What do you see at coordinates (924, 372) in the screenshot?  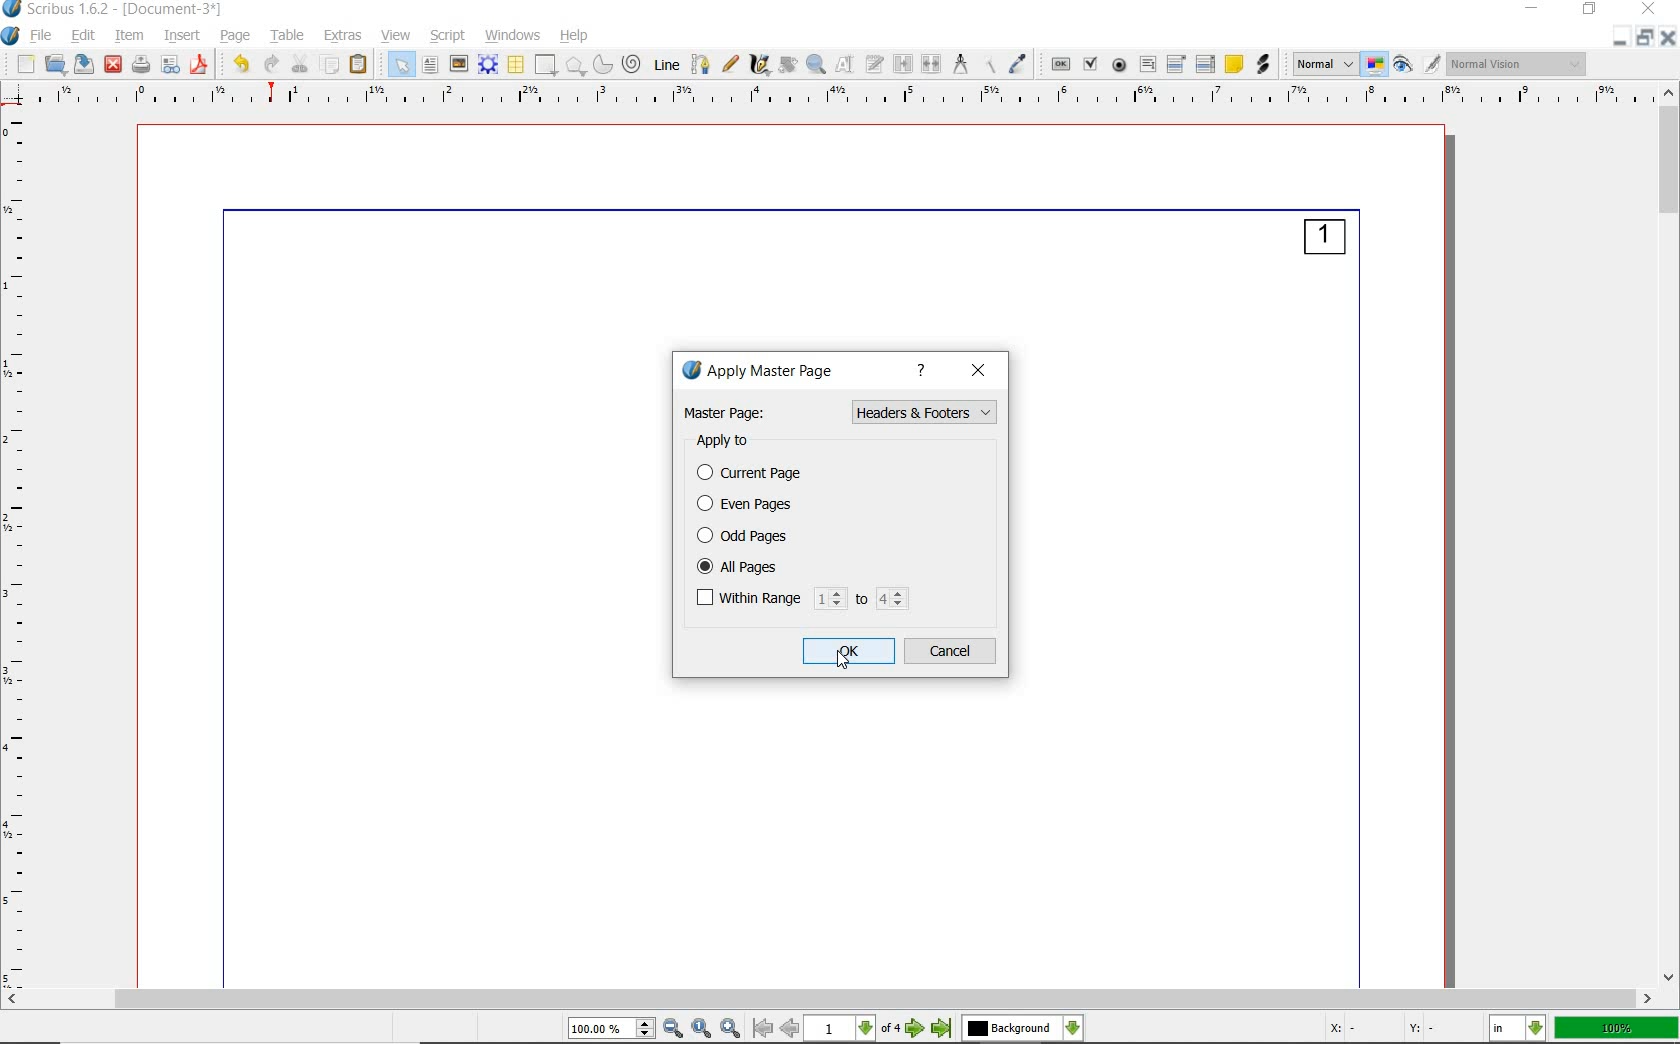 I see `help` at bounding box center [924, 372].